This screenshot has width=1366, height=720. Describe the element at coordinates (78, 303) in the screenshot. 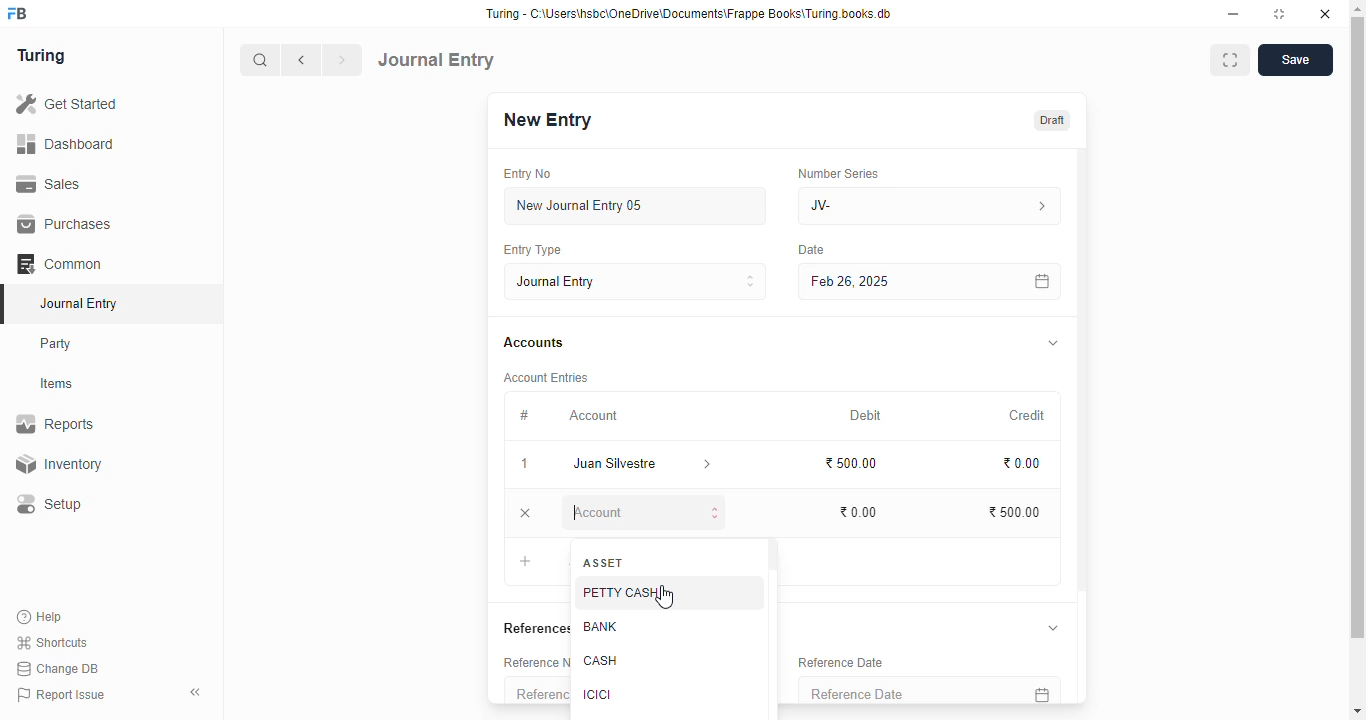

I see `journal entry` at that location.